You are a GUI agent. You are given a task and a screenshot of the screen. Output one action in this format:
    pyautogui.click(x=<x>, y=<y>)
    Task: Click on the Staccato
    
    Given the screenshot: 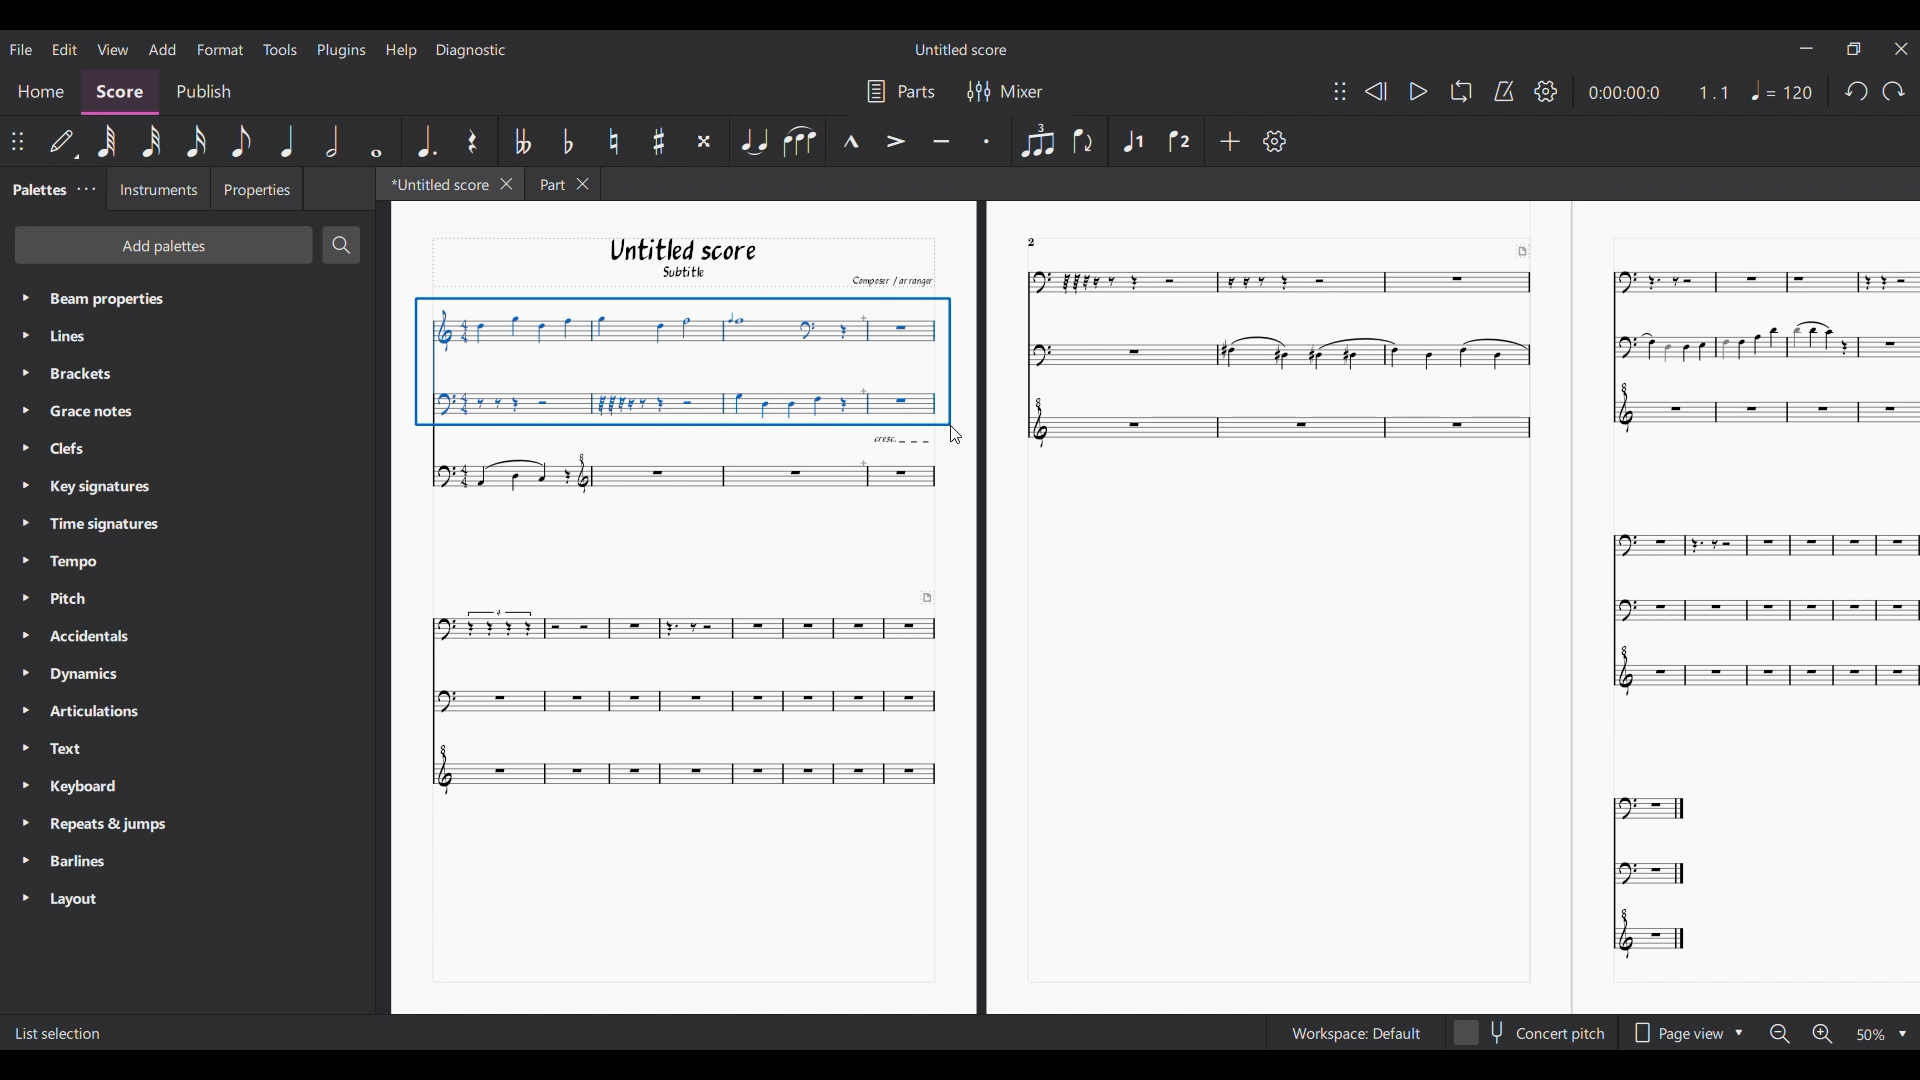 What is the action you would take?
    pyautogui.click(x=985, y=140)
    